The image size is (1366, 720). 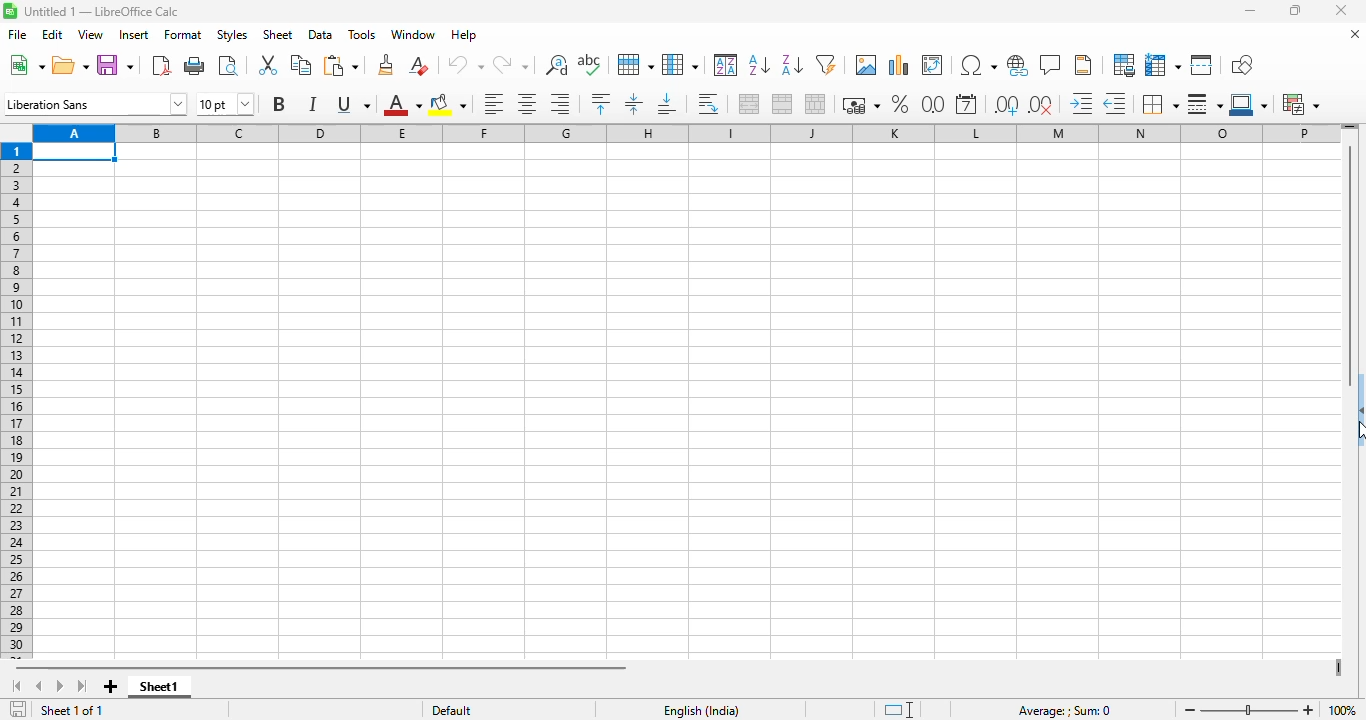 I want to click on add new sheet, so click(x=111, y=687).